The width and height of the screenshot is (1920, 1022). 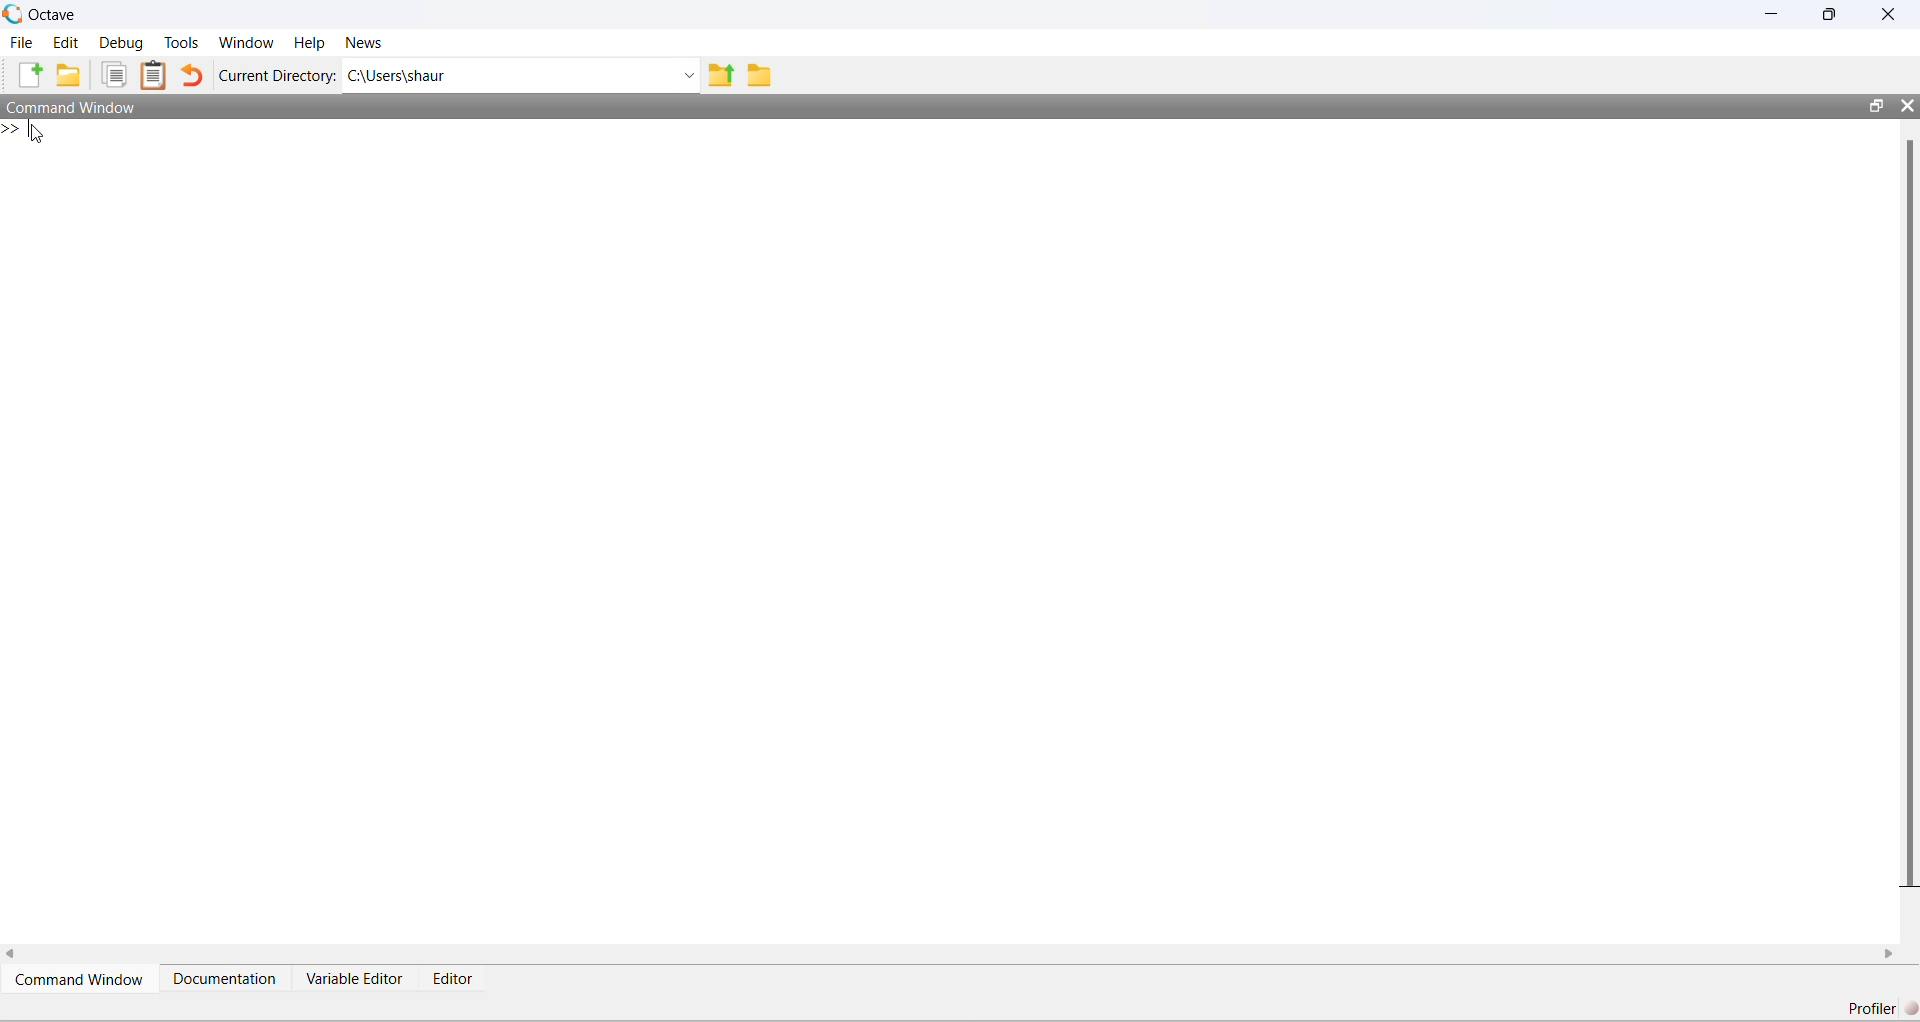 What do you see at coordinates (121, 43) in the screenshot?
I see `Debug` at bounding box center [121, 43].